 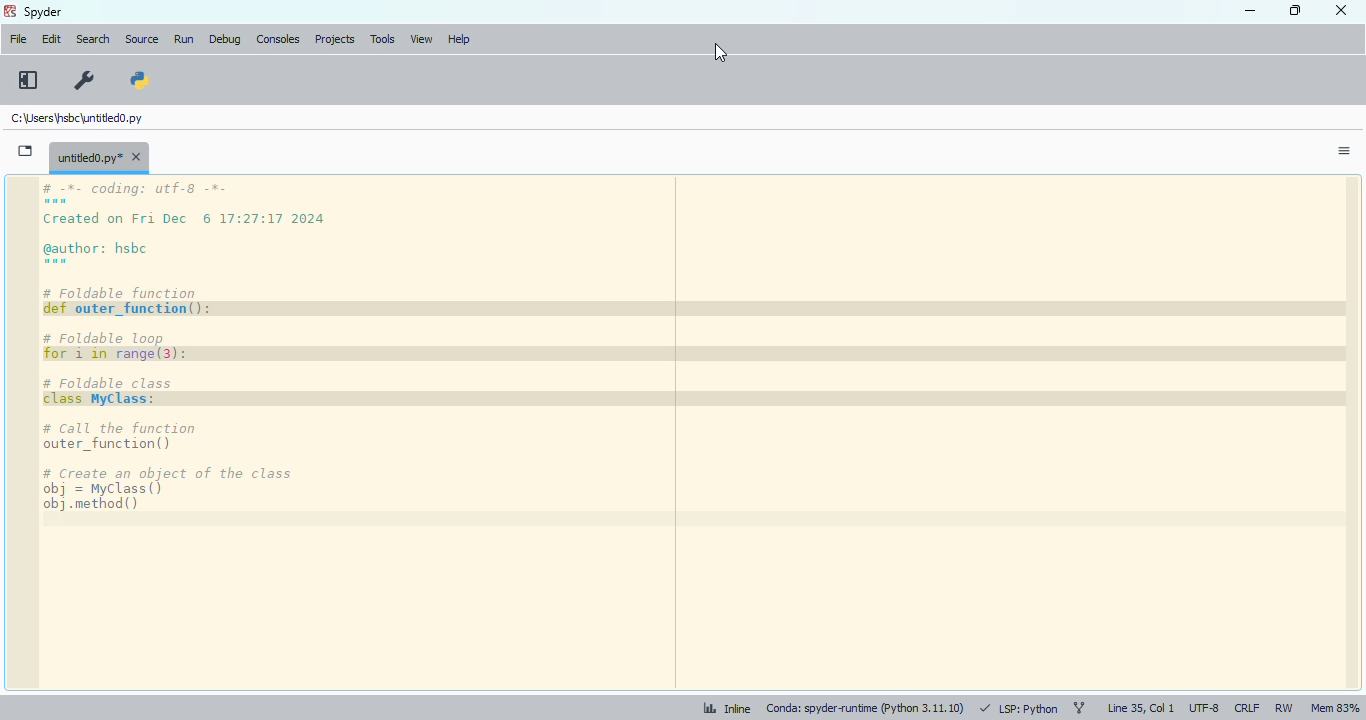 I want to click on edit, so click(x=52, y=39).